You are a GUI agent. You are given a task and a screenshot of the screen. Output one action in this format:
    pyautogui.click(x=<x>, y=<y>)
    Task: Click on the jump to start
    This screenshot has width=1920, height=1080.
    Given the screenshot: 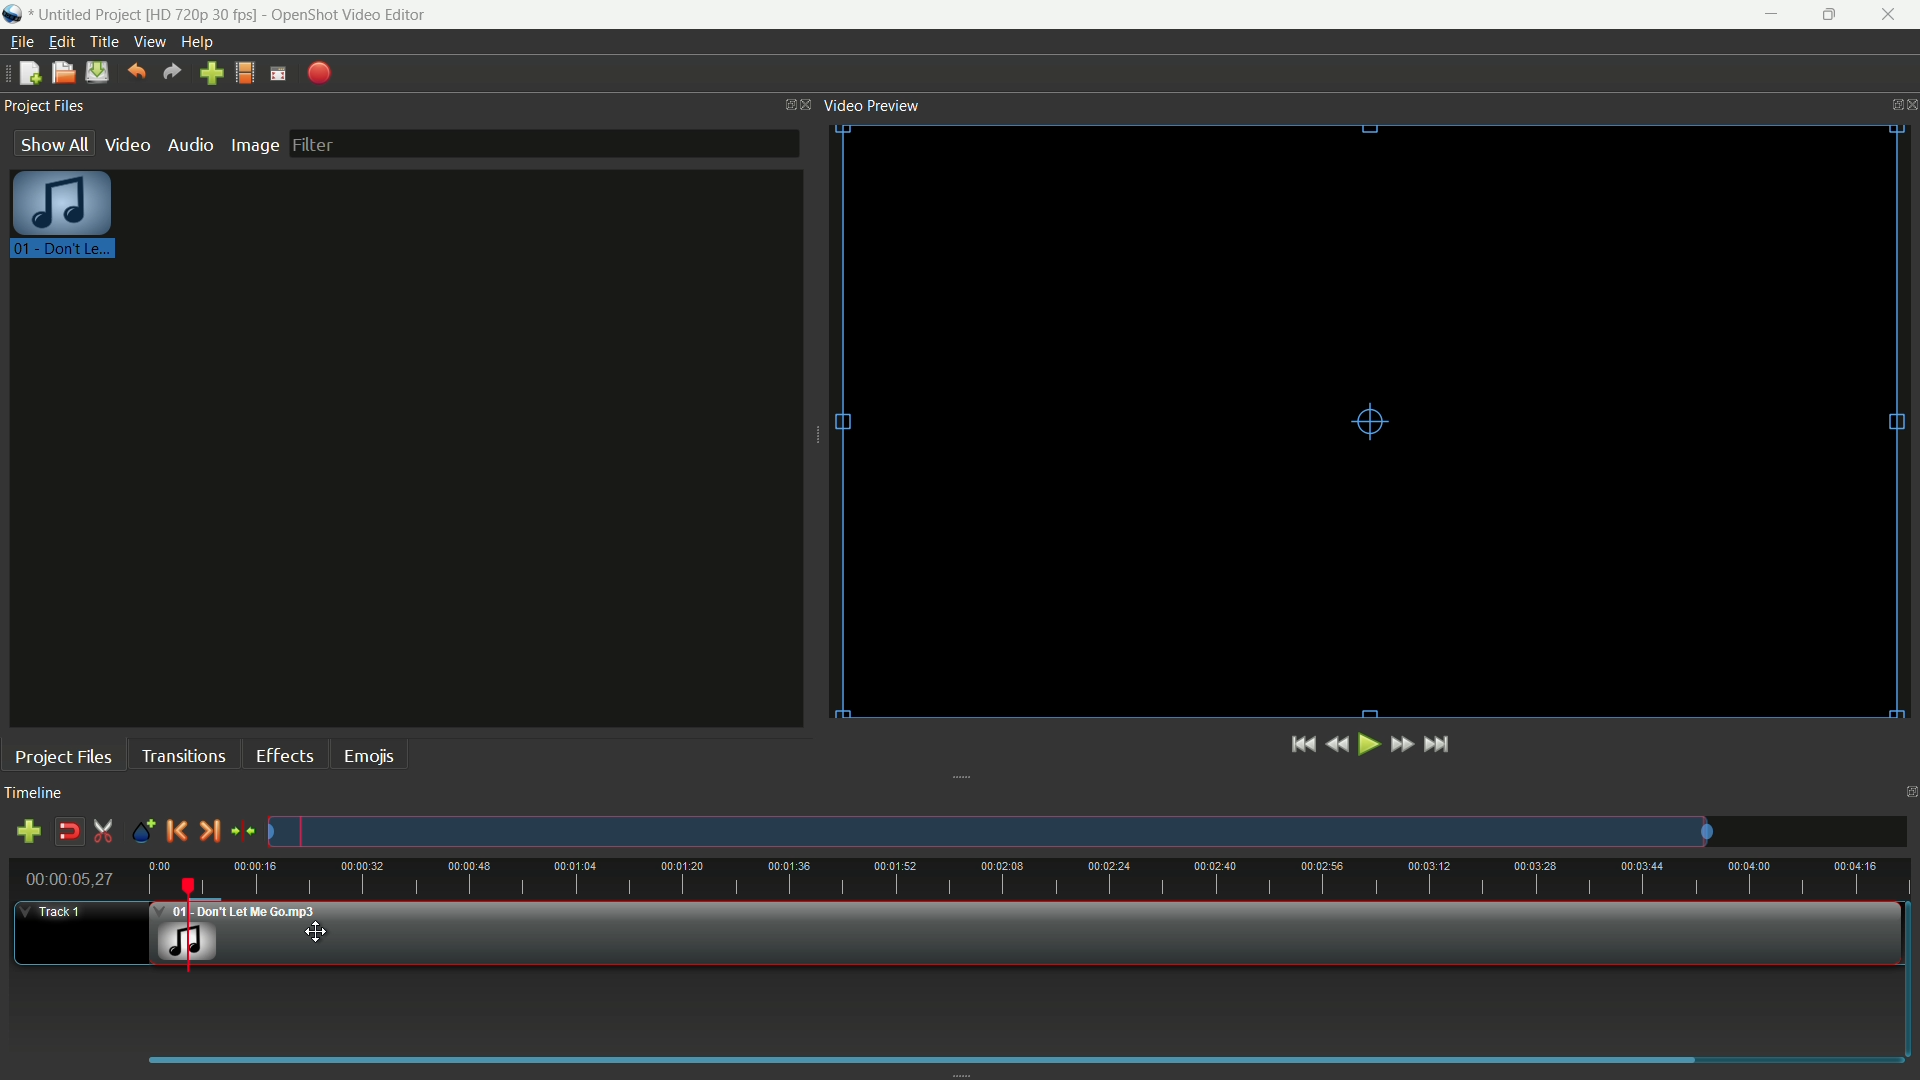 What is the action you would take?
    pyautogui.click(x=1303, y=744)
    